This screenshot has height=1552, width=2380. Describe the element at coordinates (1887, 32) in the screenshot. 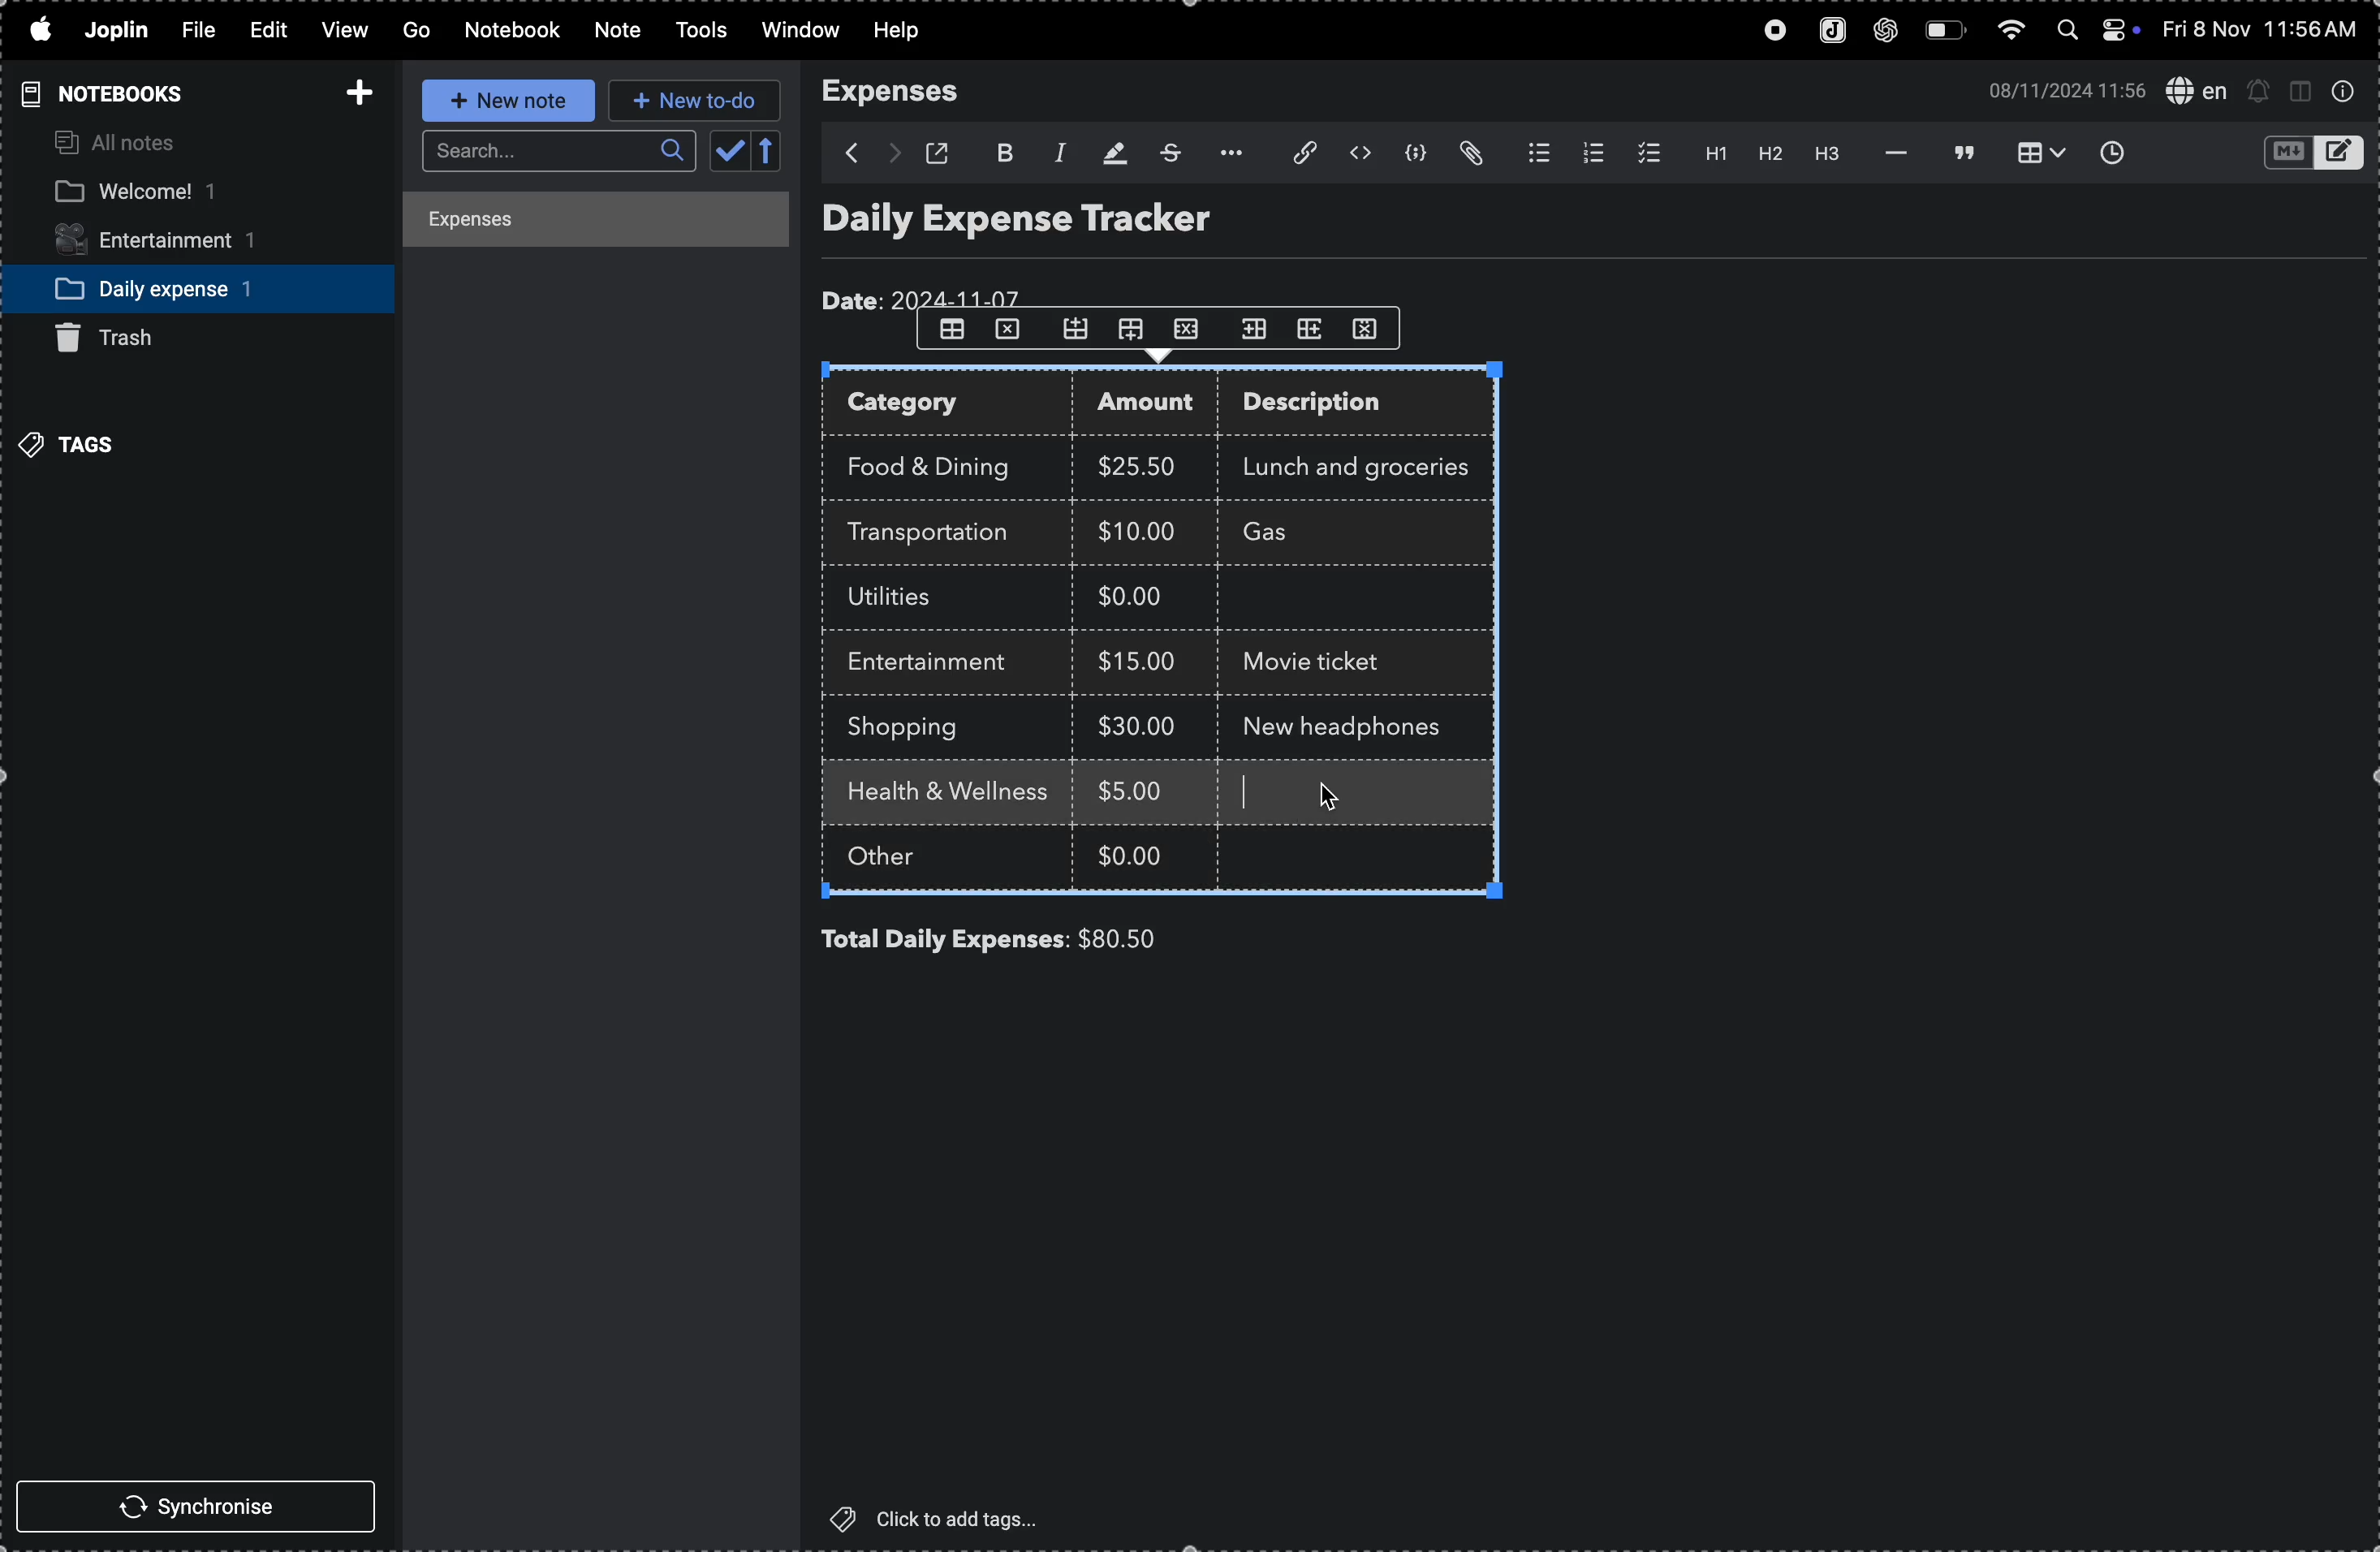

I see `chatgpt` at that location.